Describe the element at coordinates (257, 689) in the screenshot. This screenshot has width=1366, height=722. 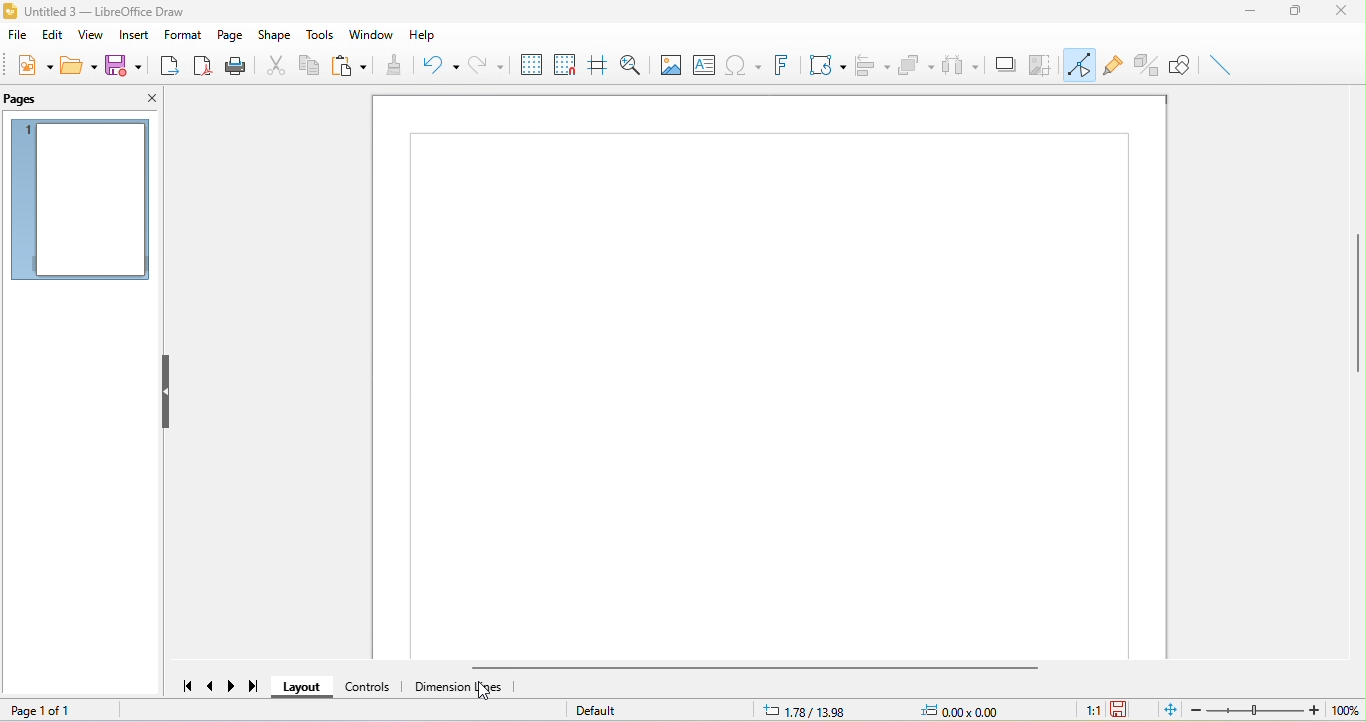
I see `last page` at that location.